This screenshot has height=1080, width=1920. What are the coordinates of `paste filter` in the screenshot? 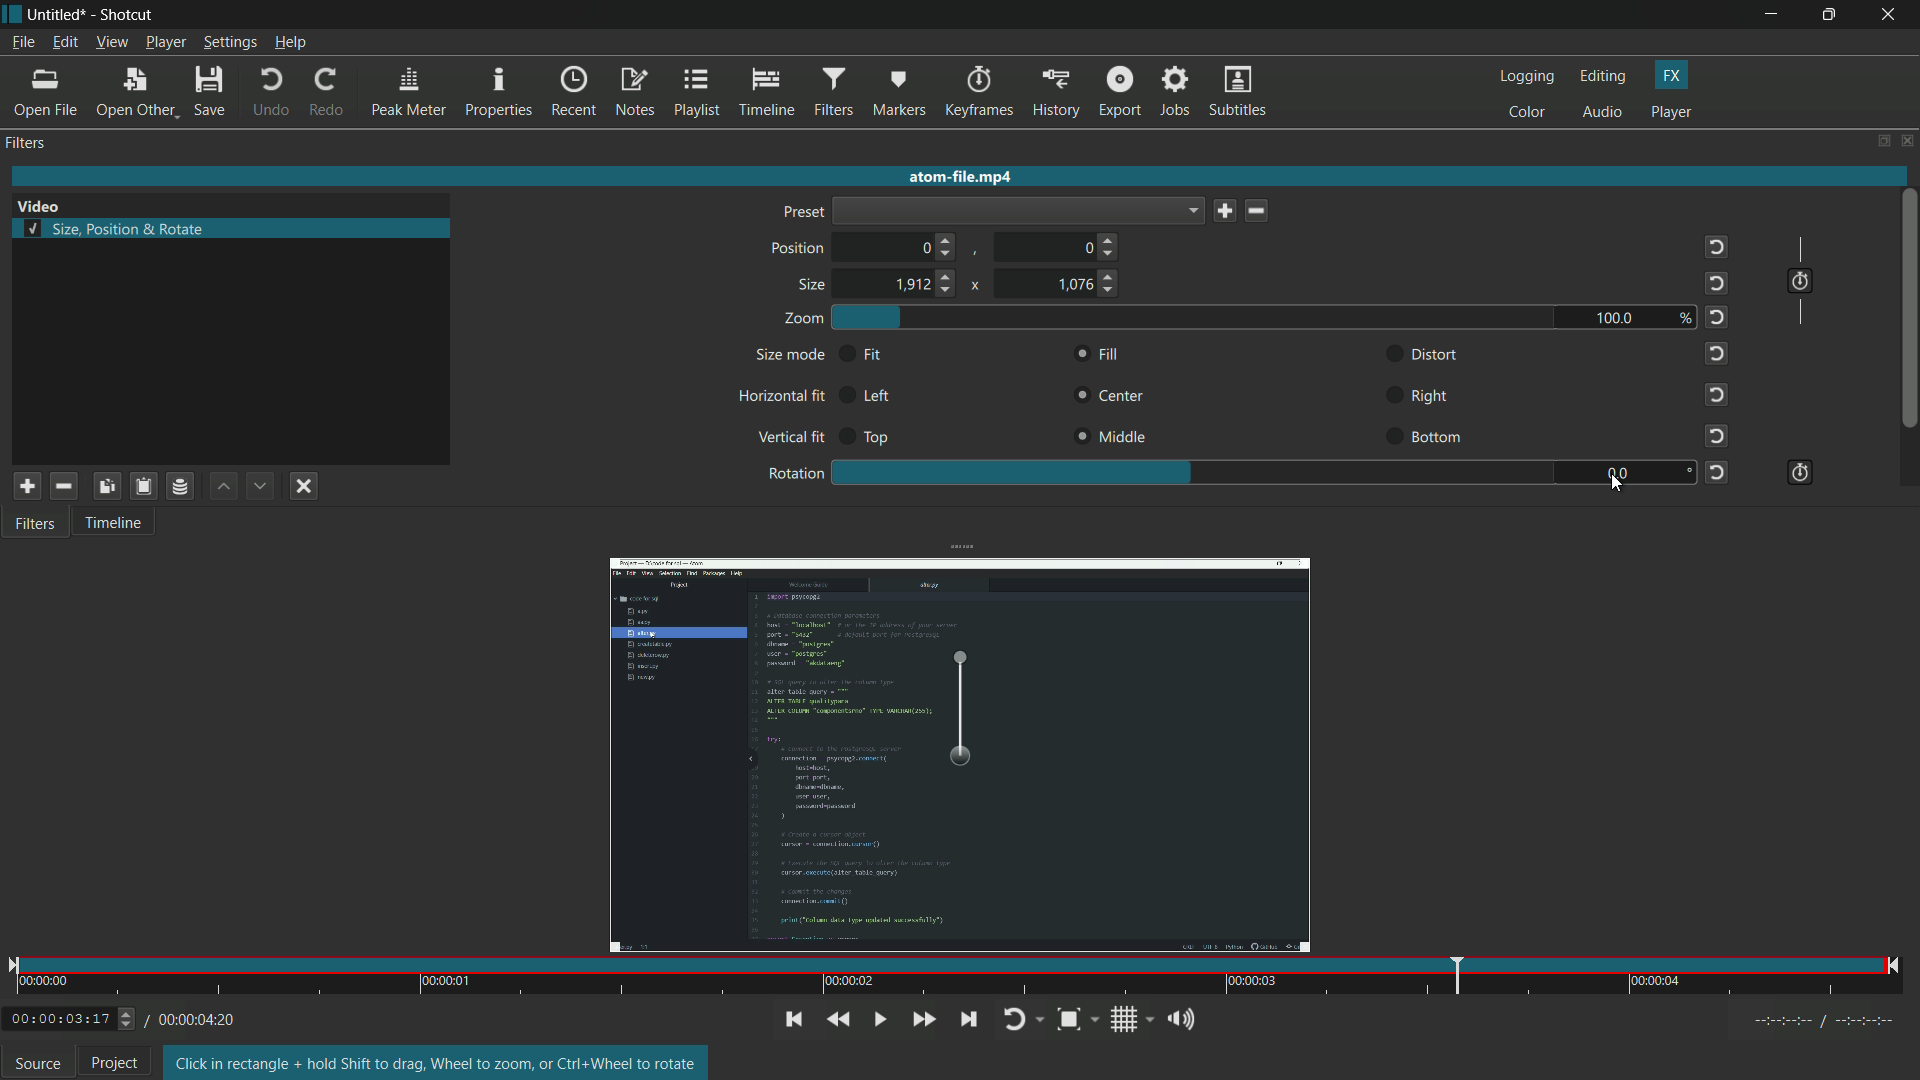 It's located at (143, 486).